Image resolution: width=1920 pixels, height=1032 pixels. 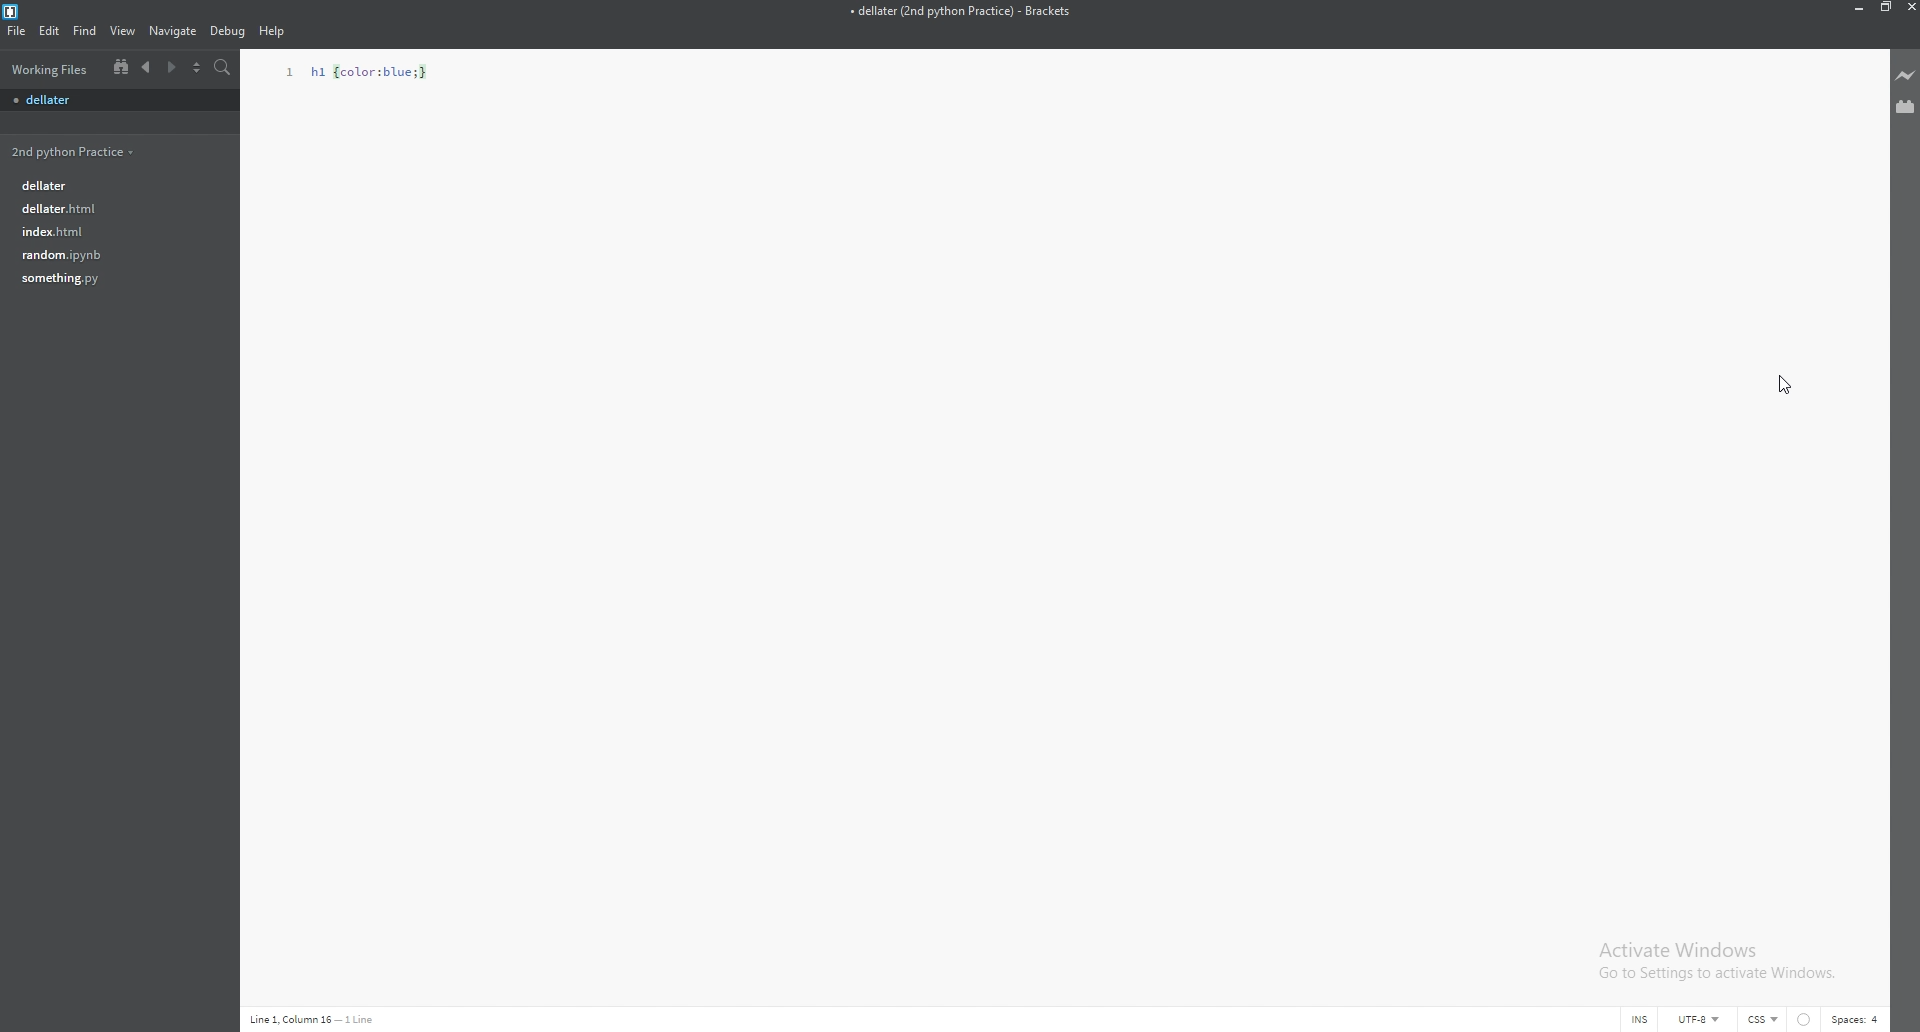 What do you see at coordinates (76, 151) in the screenshot?
I see `folder` at bounding box center [76, 151].